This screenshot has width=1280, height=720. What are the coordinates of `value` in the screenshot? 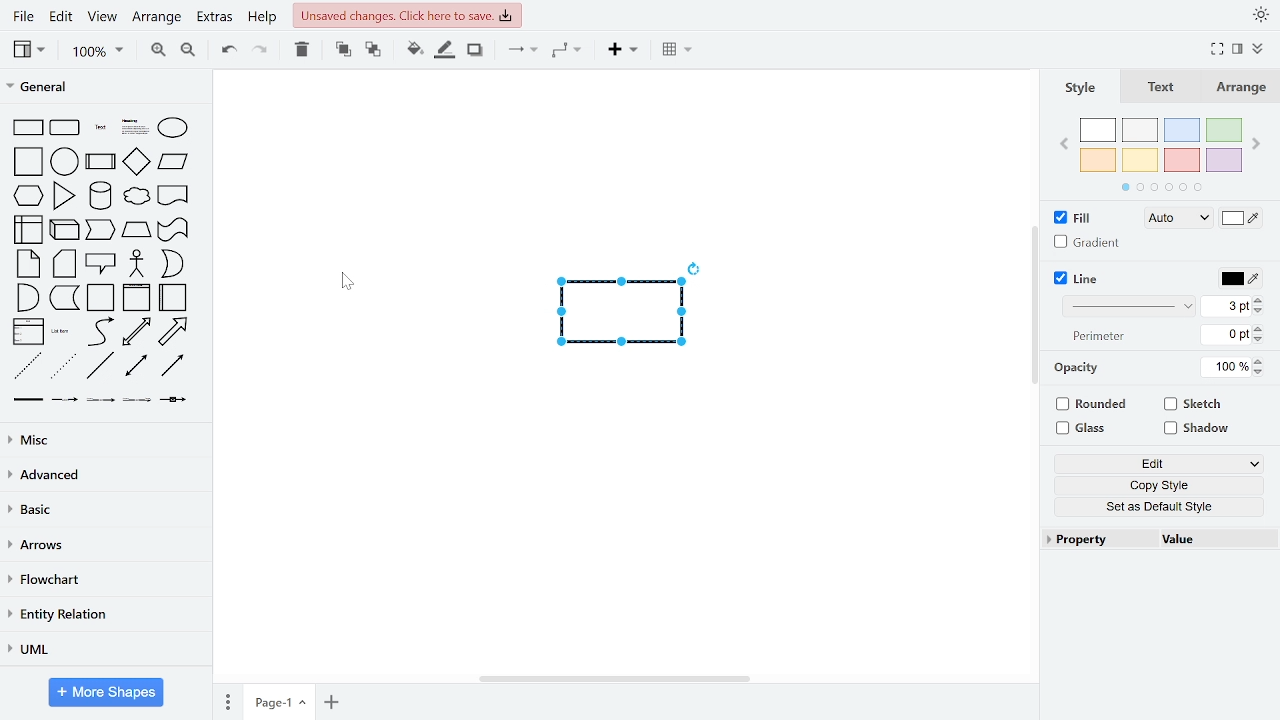 It's located at (1221, 540).